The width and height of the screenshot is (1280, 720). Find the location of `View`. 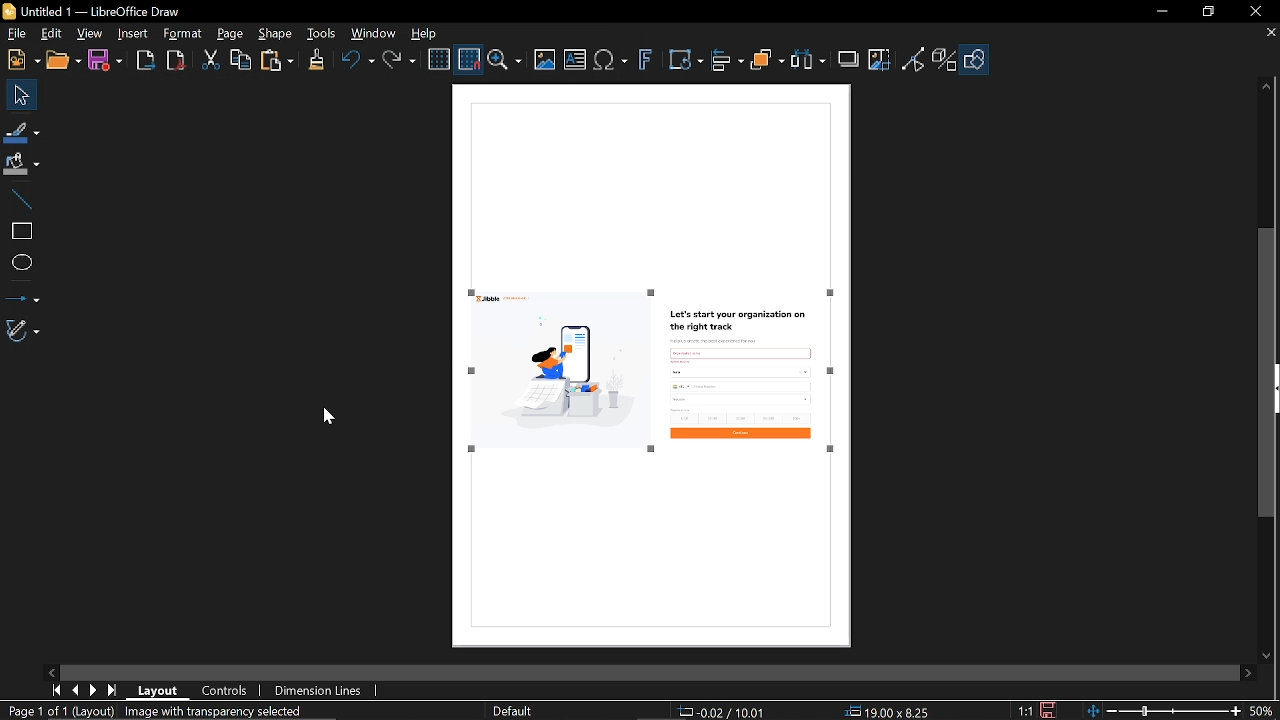

View is located at coordinates (91, 34).